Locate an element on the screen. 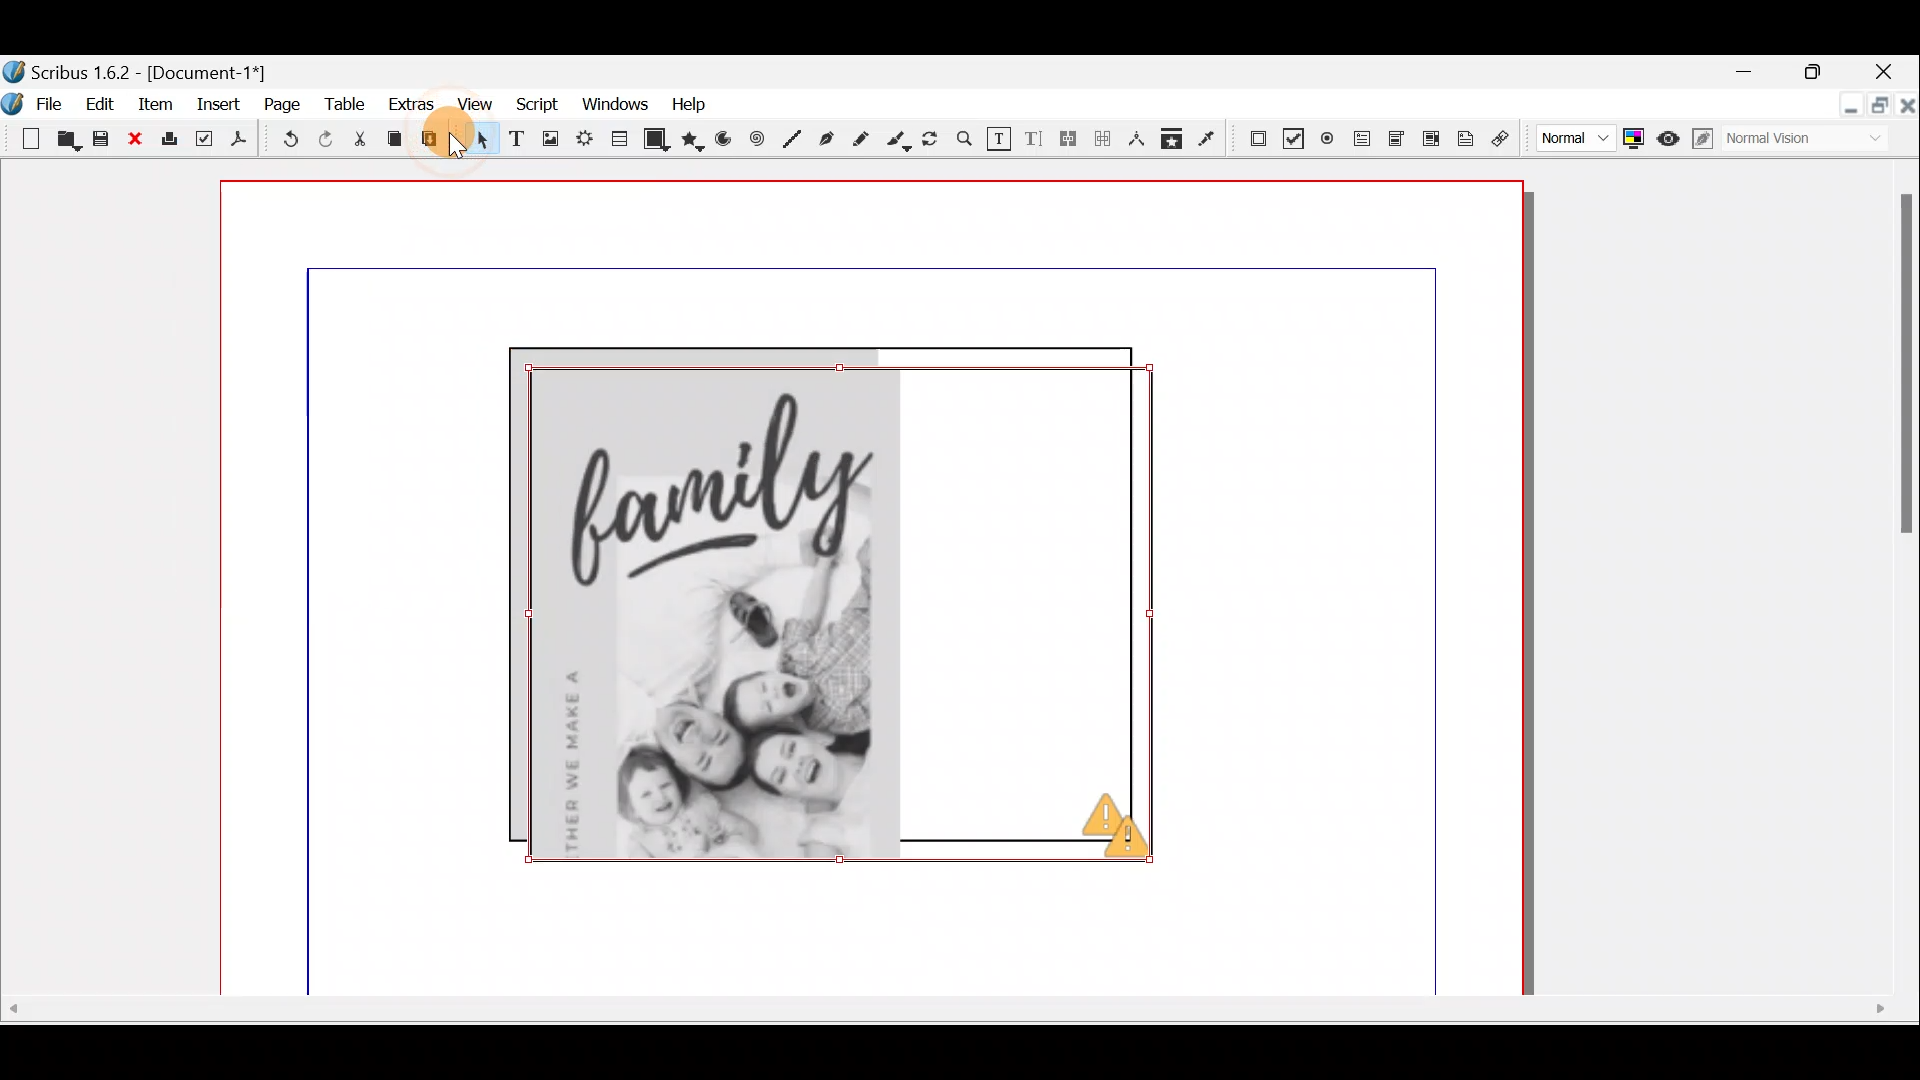  Measurements is located at coordinates (1137, 143).